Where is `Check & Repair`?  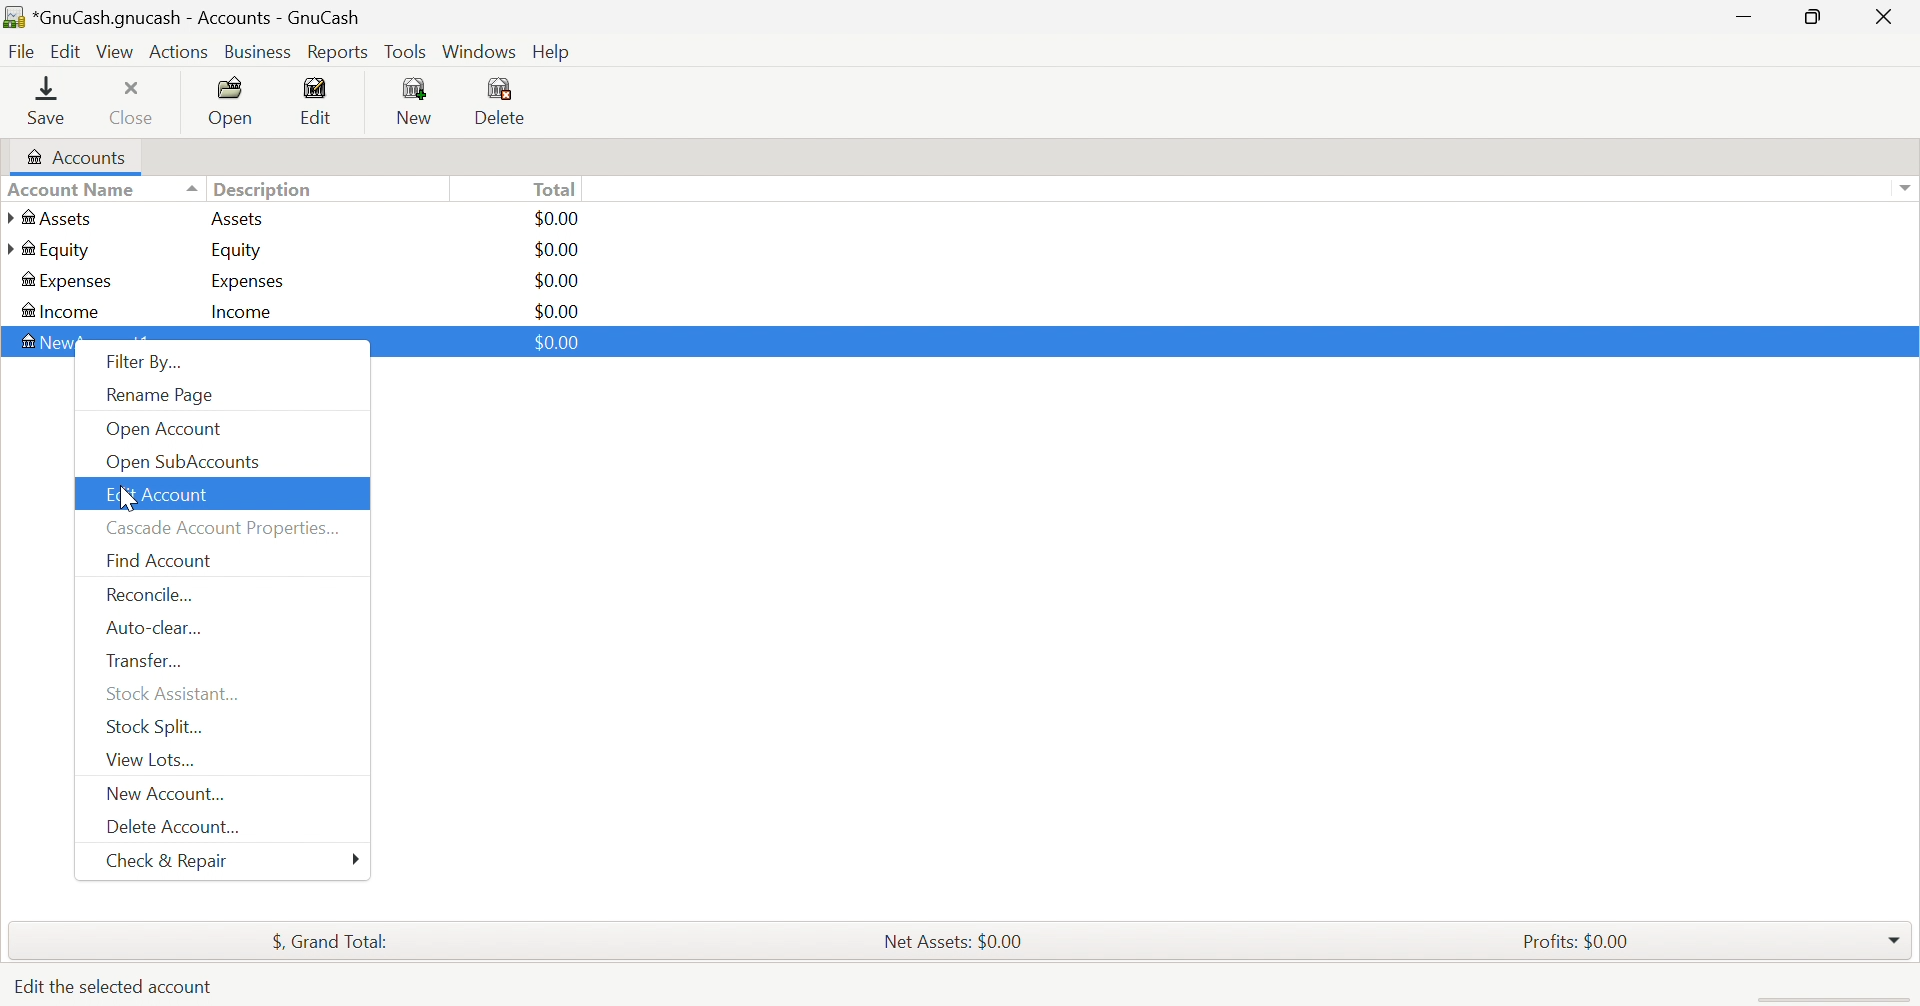 Check & Repair is located at coordinates (173, 859).